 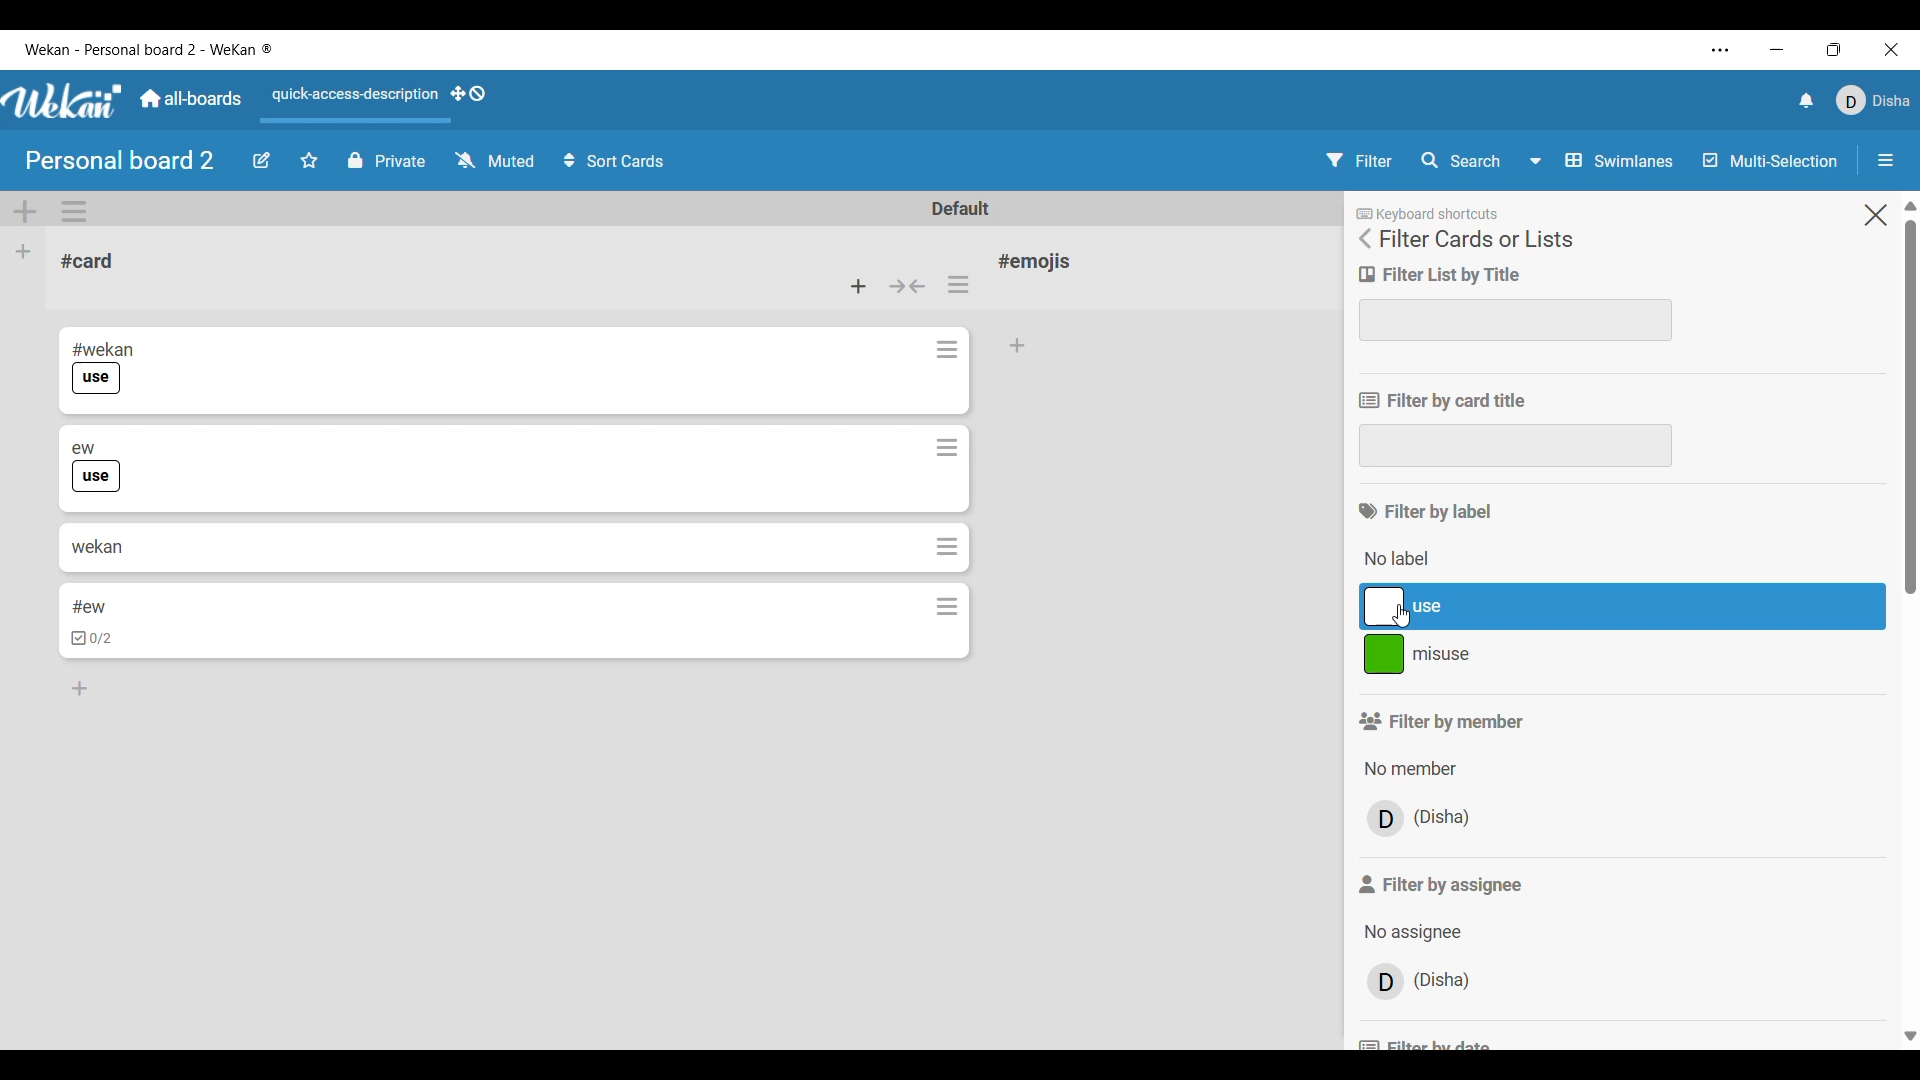 I want to click on Sort card options, so click(x=614, y=160).